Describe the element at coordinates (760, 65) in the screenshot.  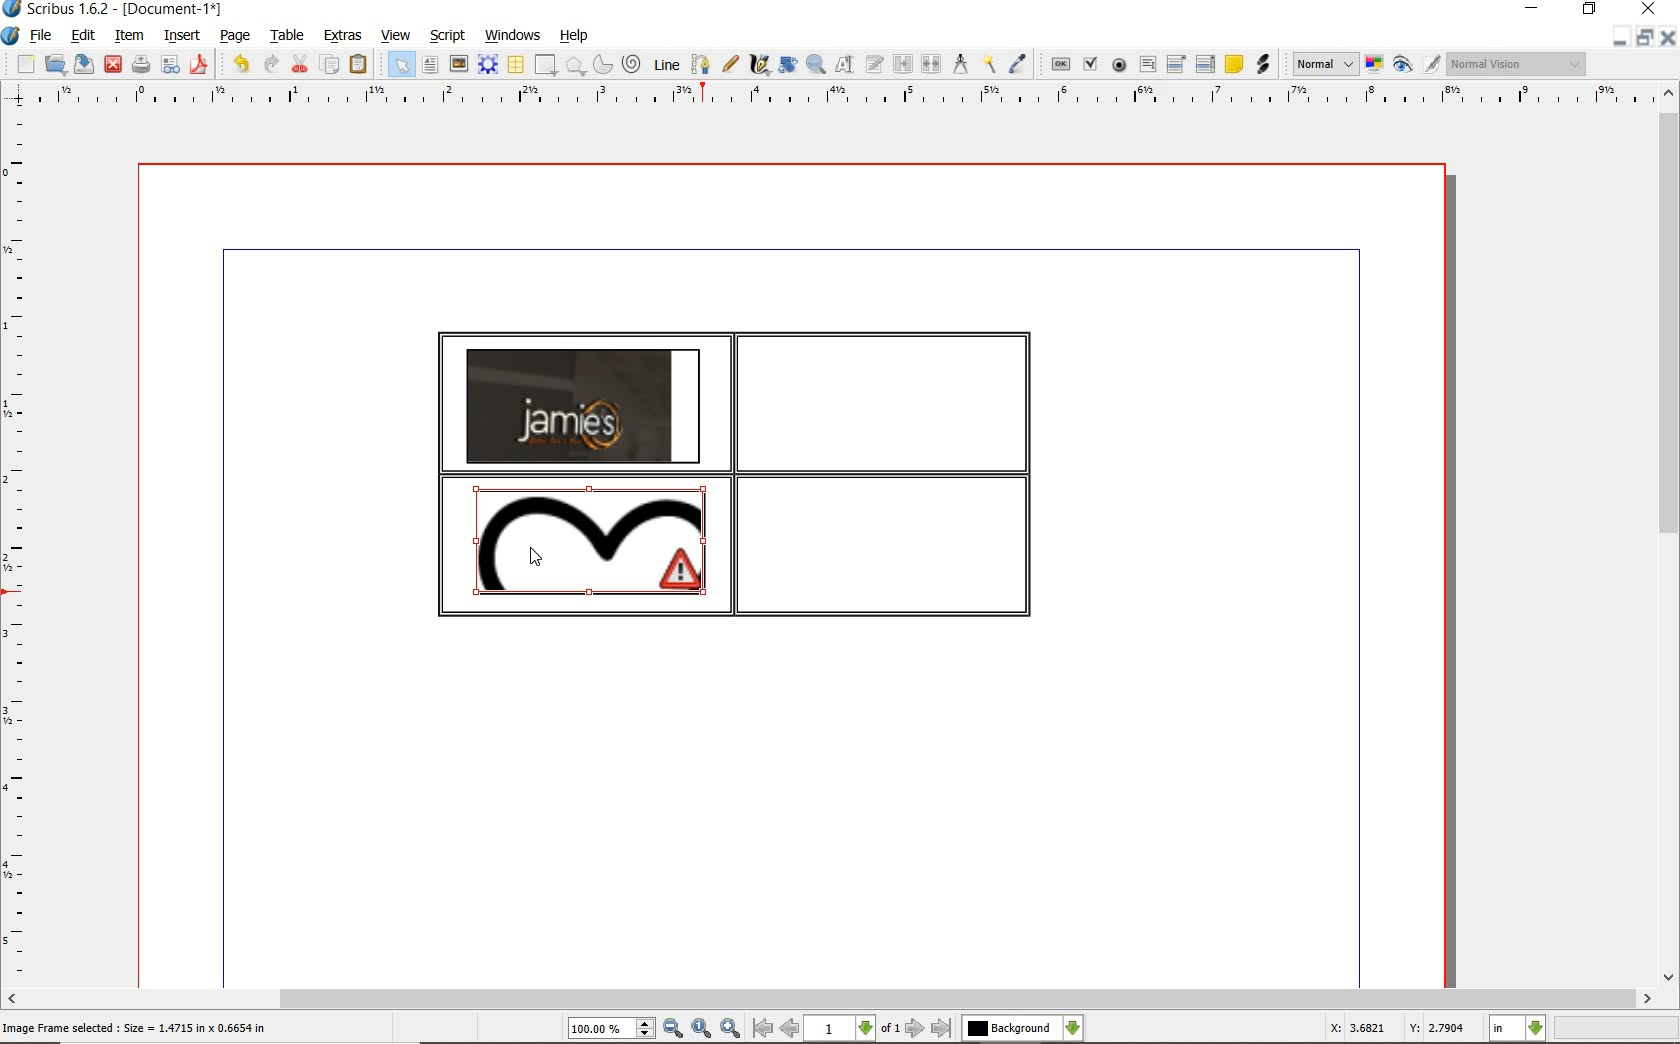
I see `calligraphic line` at that location.